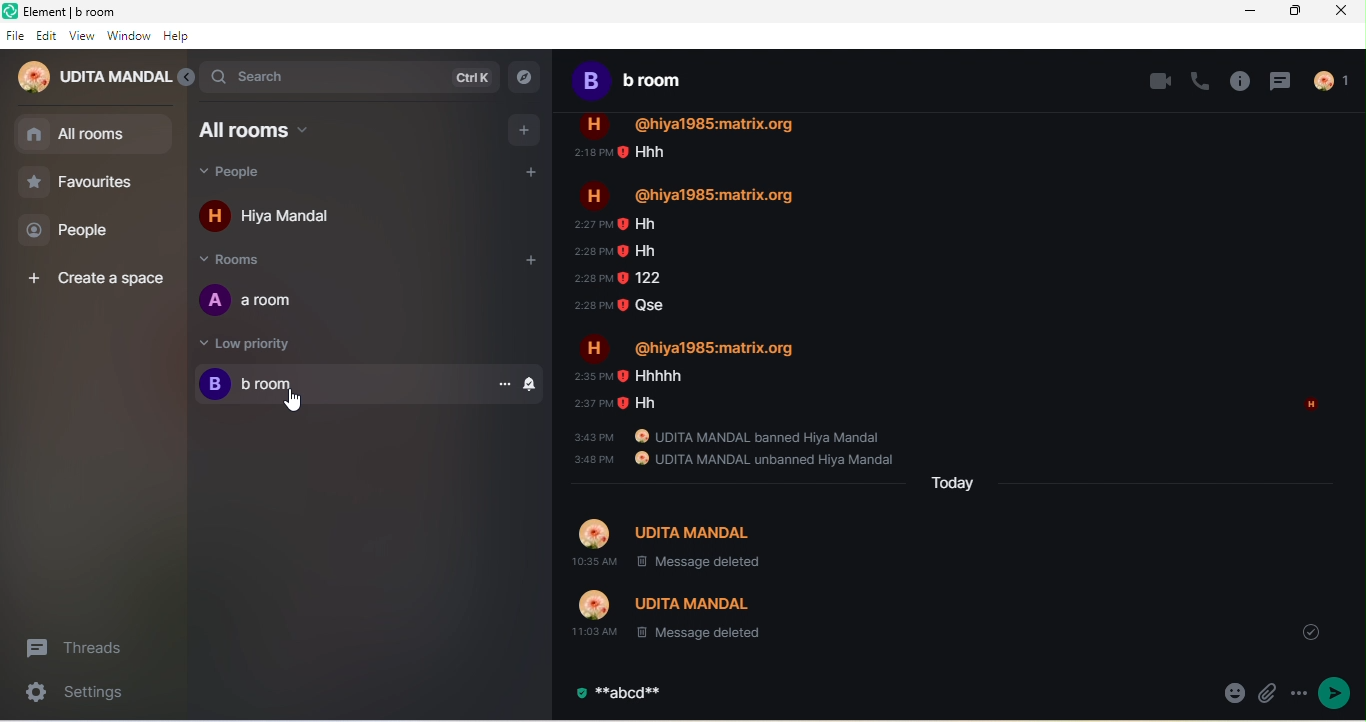  Describe the element at coordinates (530, 172) in the screenshot. I see `add people` at that location.